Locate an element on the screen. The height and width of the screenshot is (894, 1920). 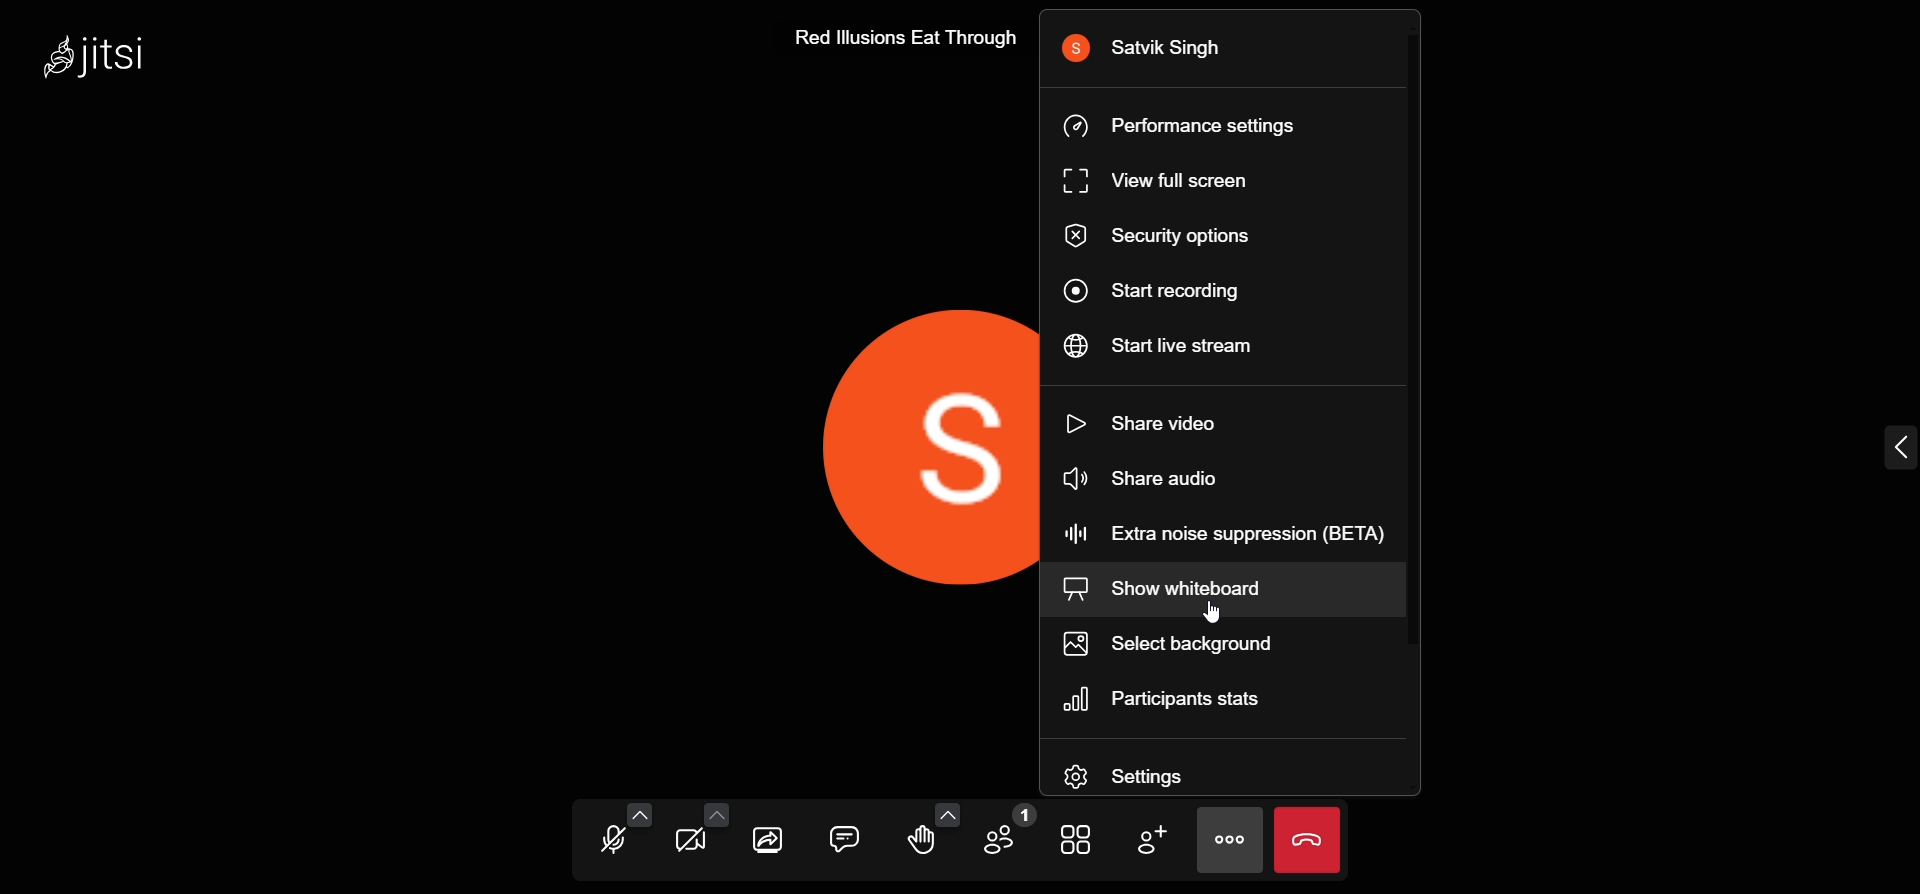
Red lllusions Eat Through is located at coordinates (903, 34).